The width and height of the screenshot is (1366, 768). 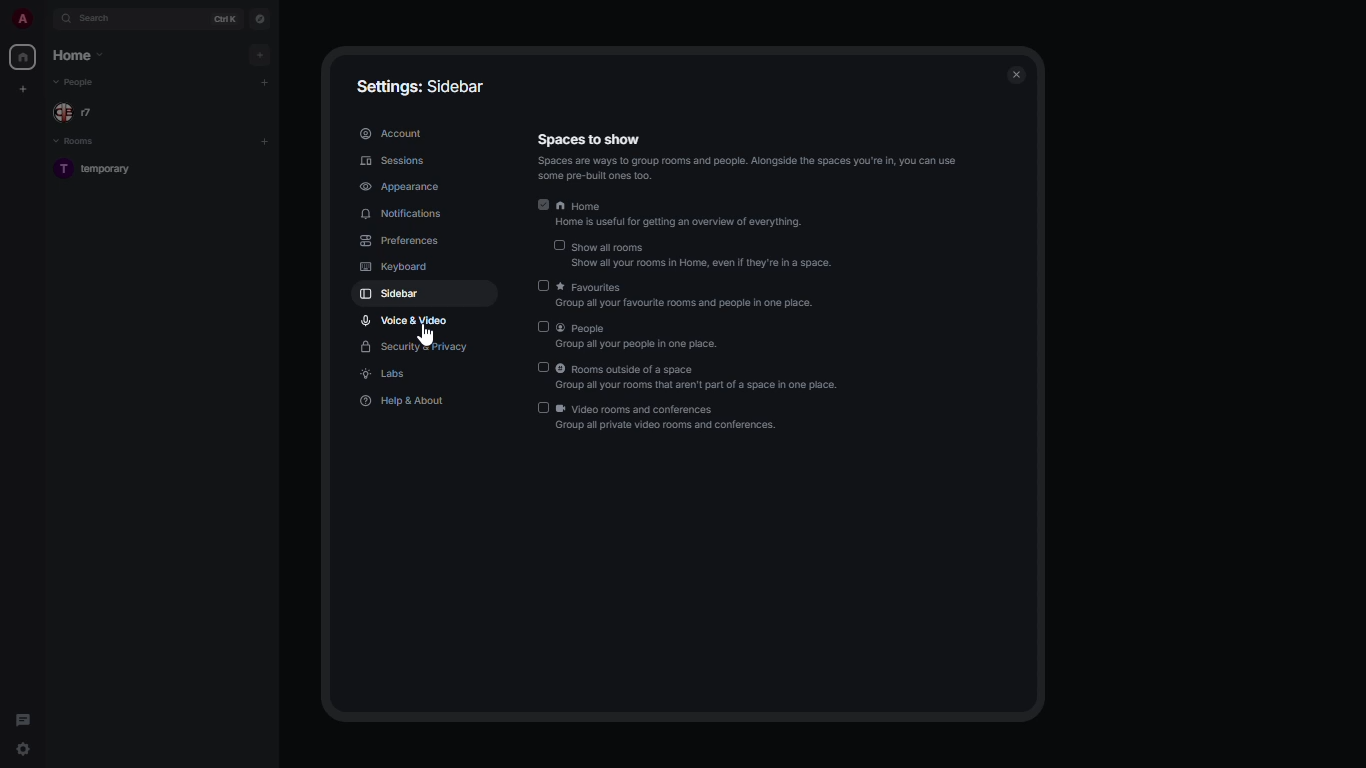 I want to click on appearance, so click(x=400, y=188).